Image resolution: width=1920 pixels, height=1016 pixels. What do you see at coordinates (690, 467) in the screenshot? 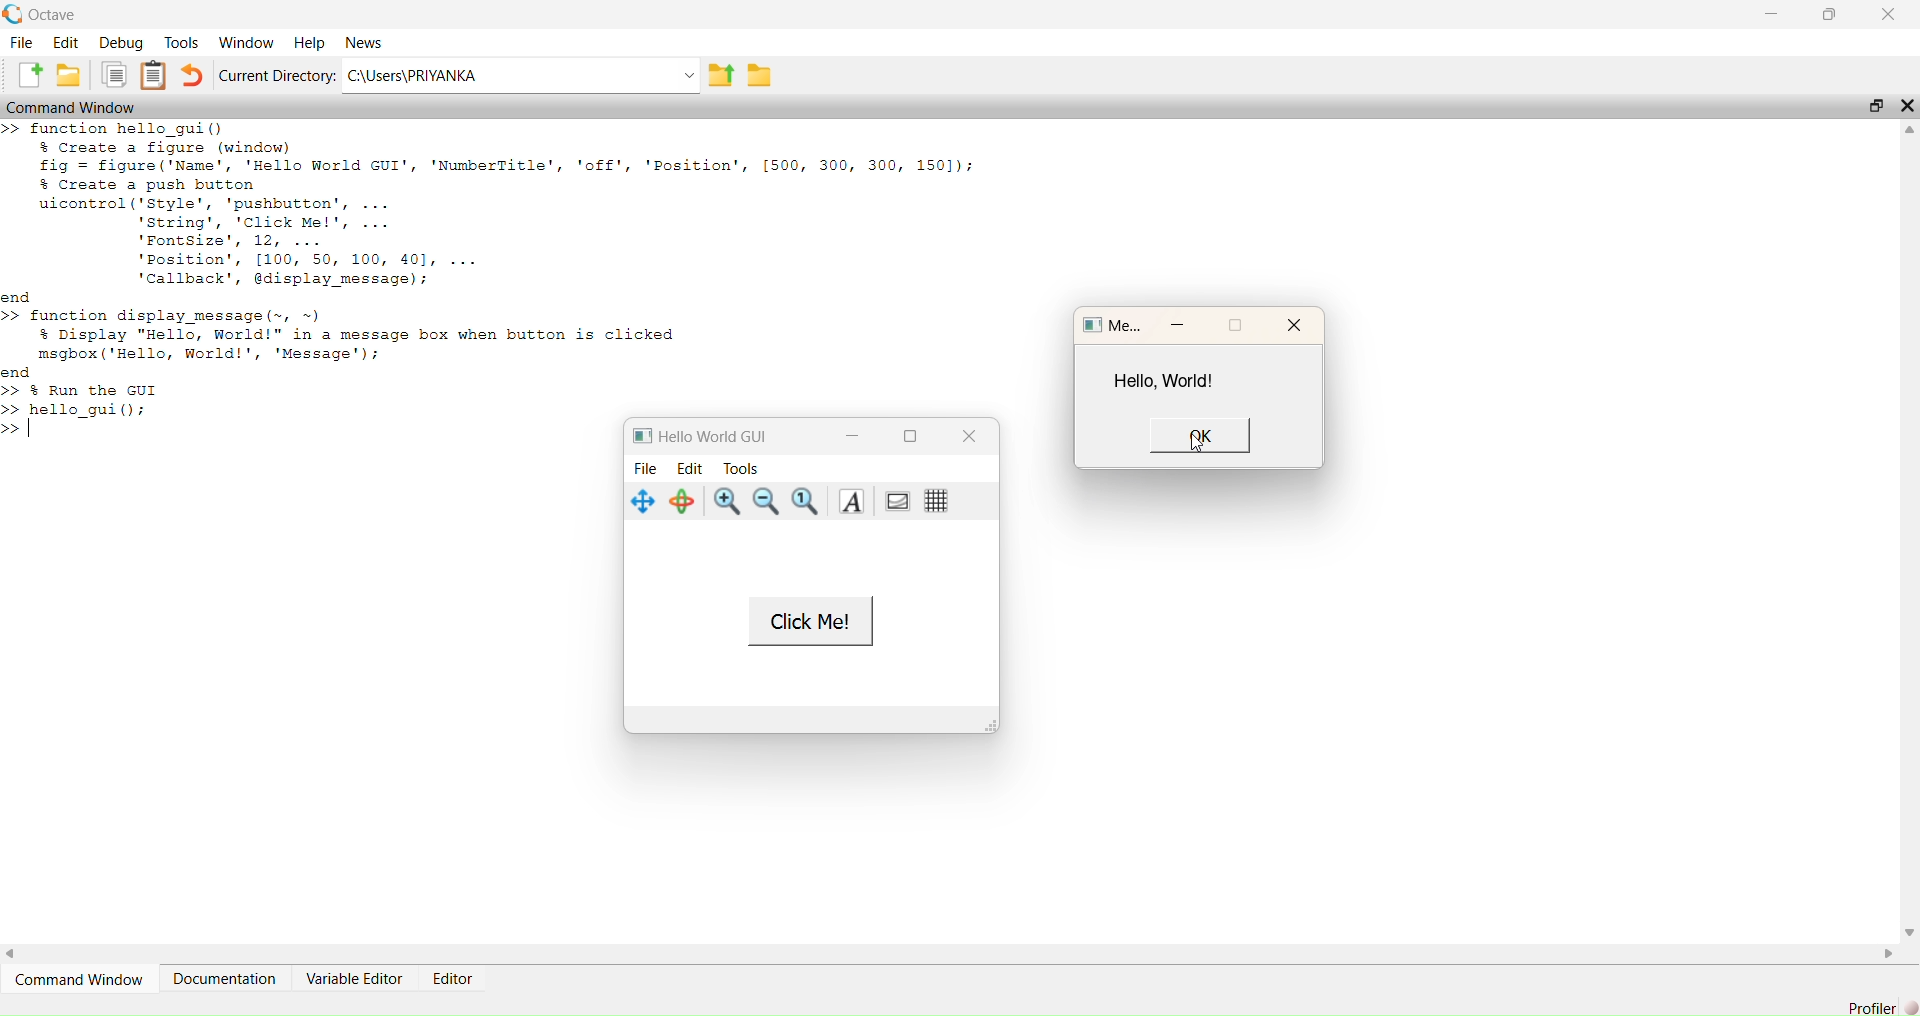
I see `Edit` at bounding box center [690, 467].